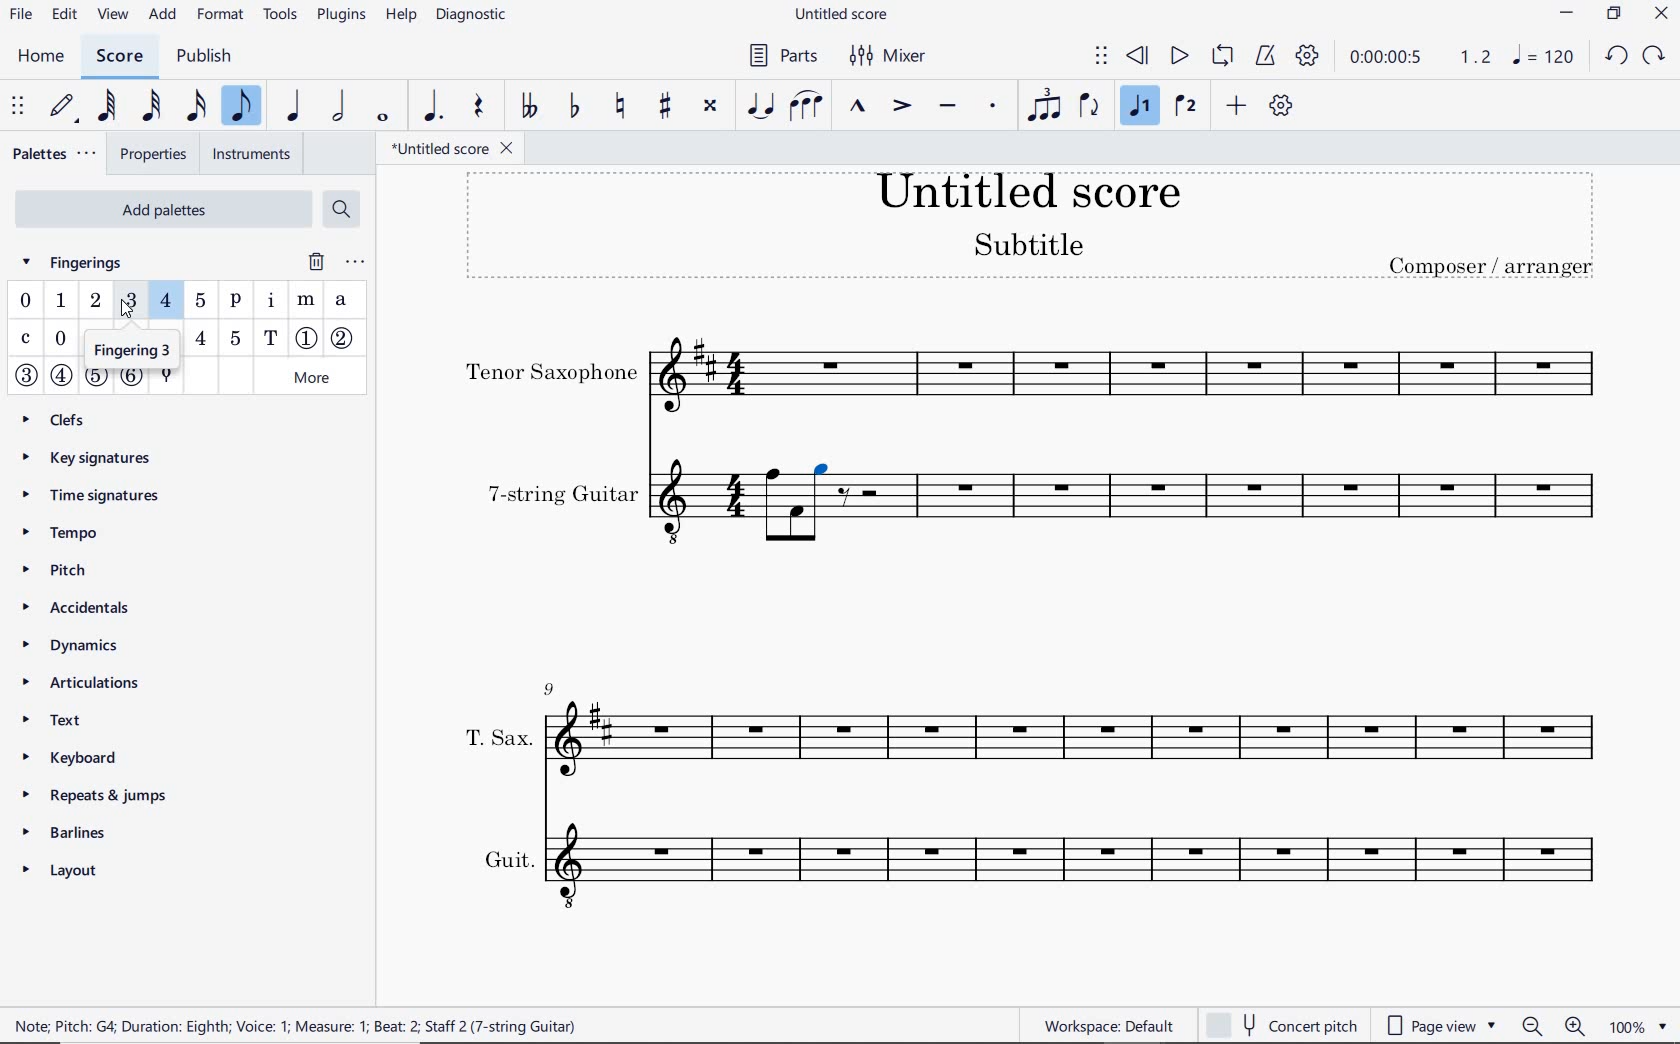 The height and width of the screenshot is (1044, 1680). Describe the element at coordinates (118, 57) in the screenshot. I see `SCORE` at that location.